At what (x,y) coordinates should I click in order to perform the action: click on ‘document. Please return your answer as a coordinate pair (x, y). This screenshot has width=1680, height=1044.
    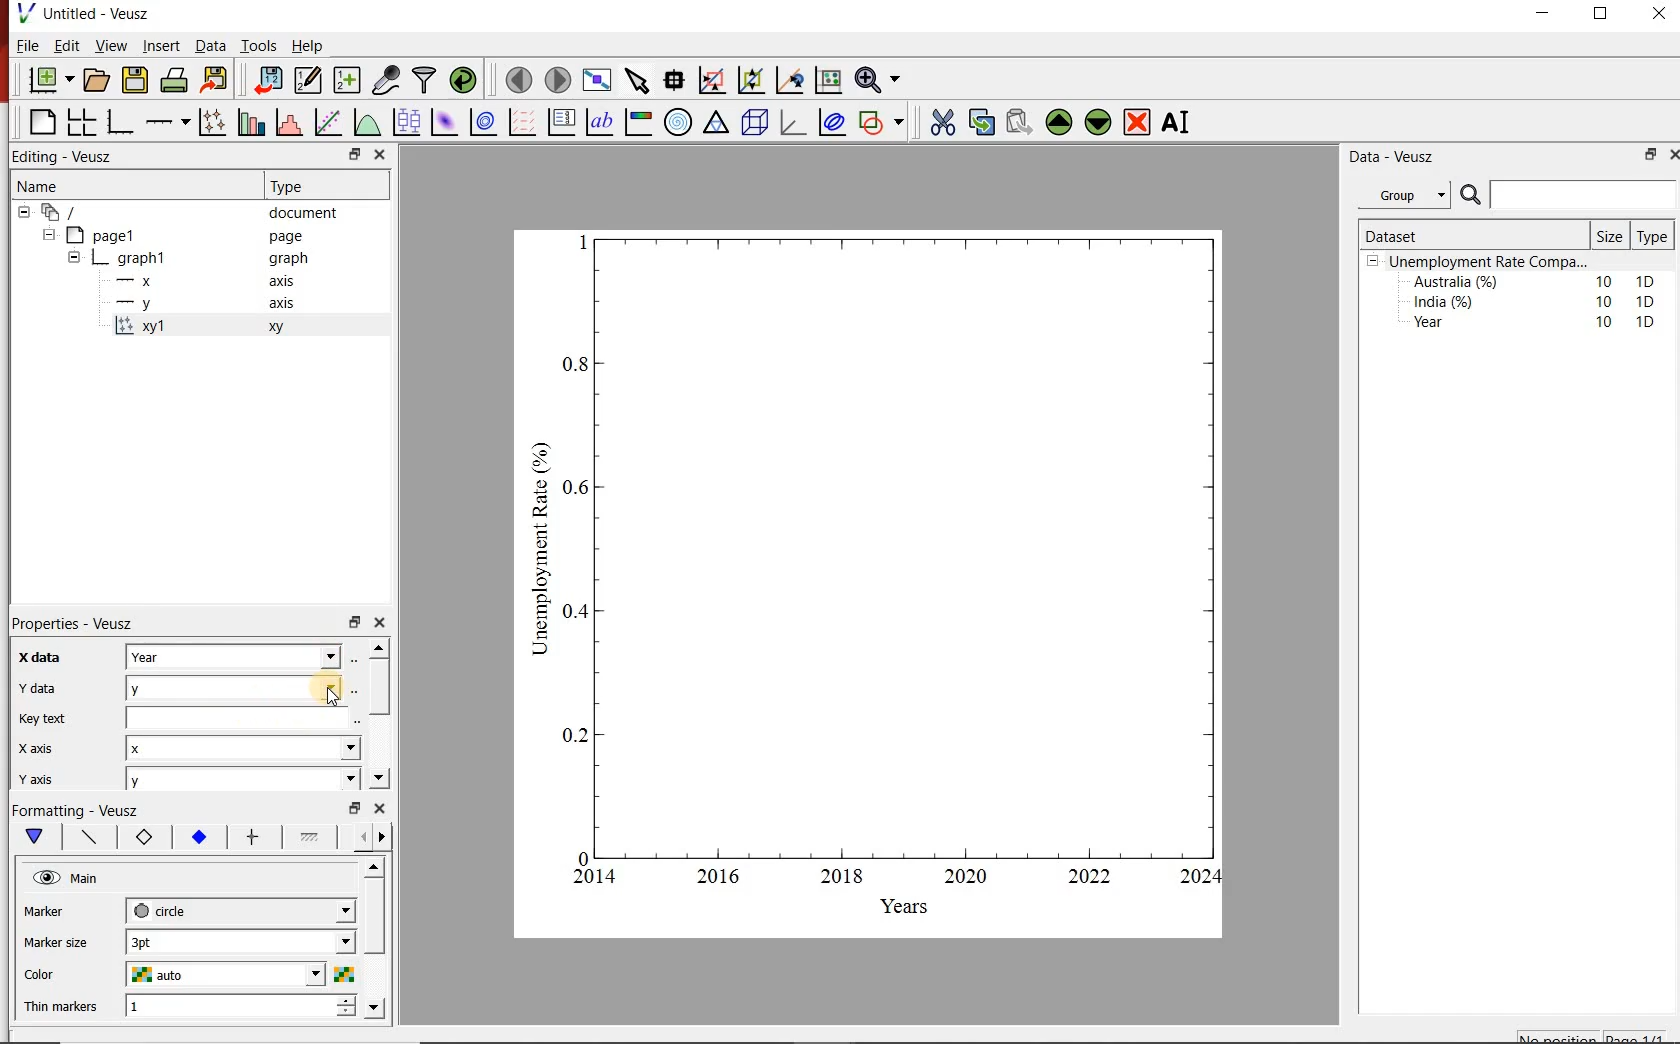
    Looking at the image, I should click on (187, 211).